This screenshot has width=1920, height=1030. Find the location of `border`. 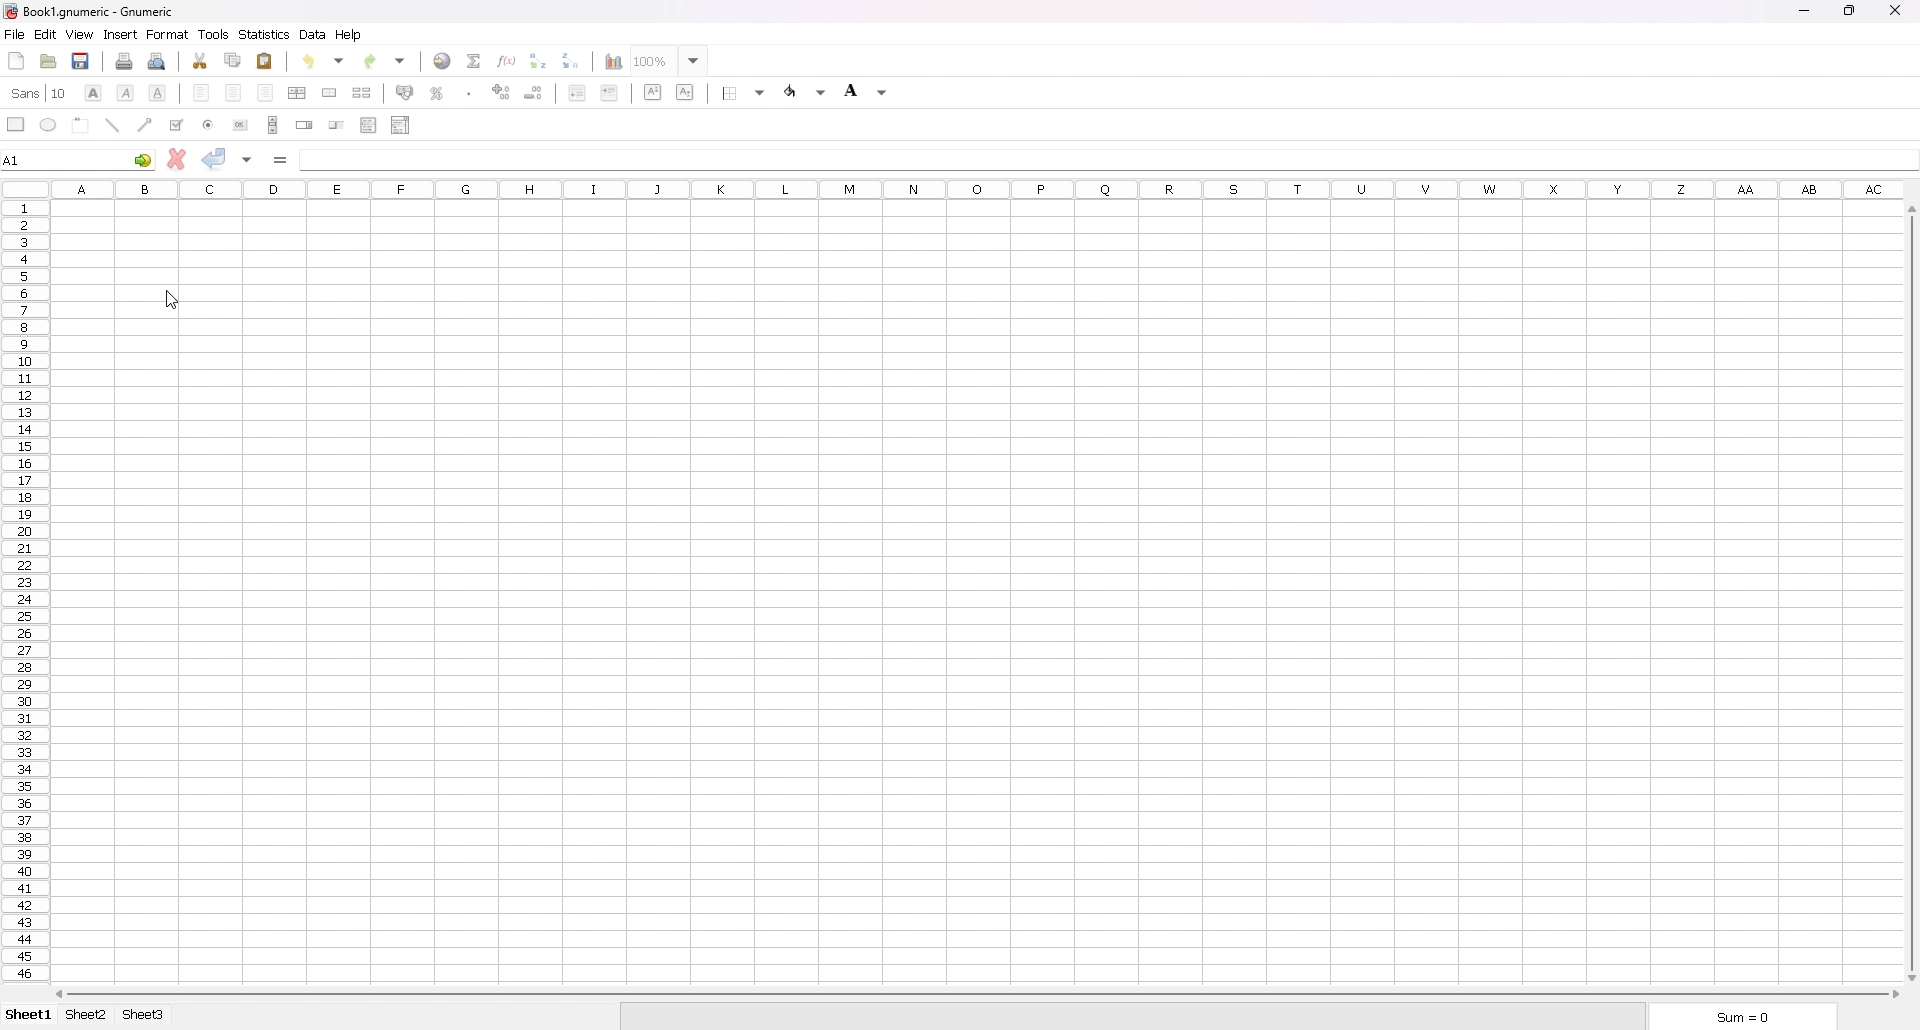

border is located at coordinates (745, 94).